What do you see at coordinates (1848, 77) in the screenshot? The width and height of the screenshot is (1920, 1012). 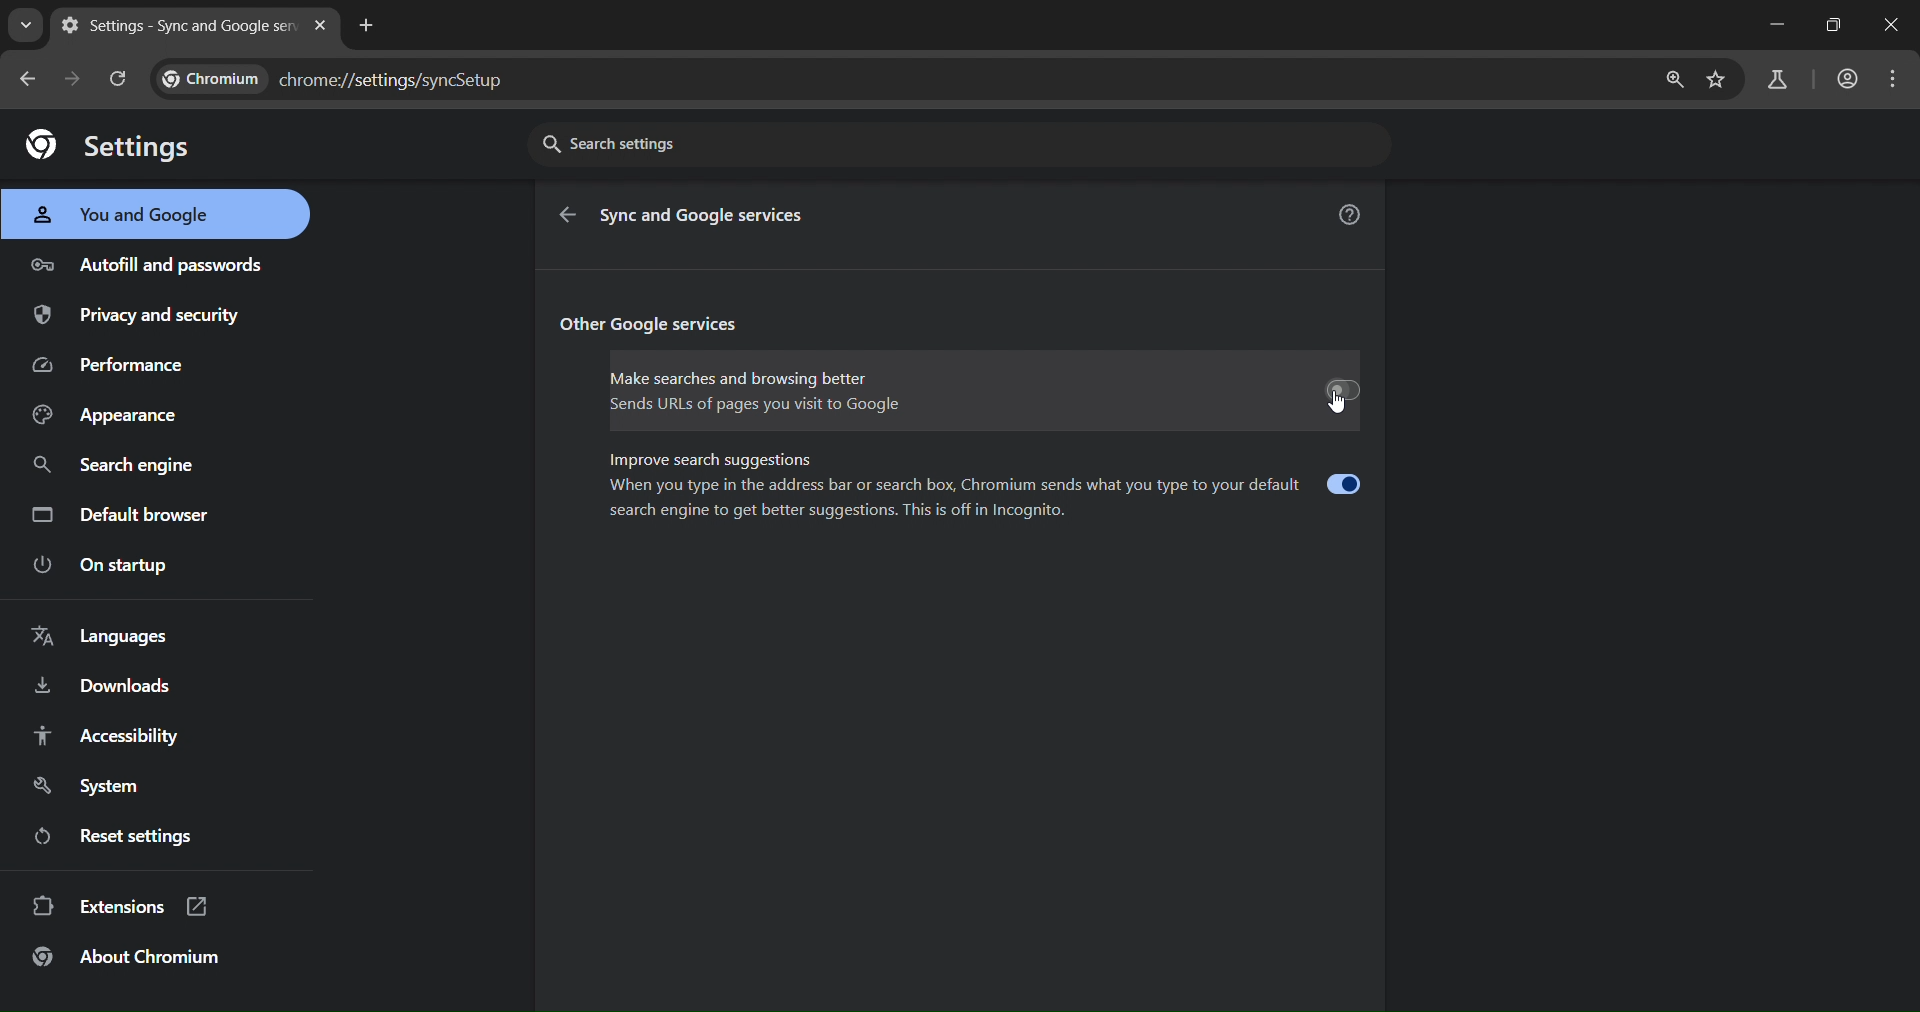 I see `account` at bounding box center [1848, 77].